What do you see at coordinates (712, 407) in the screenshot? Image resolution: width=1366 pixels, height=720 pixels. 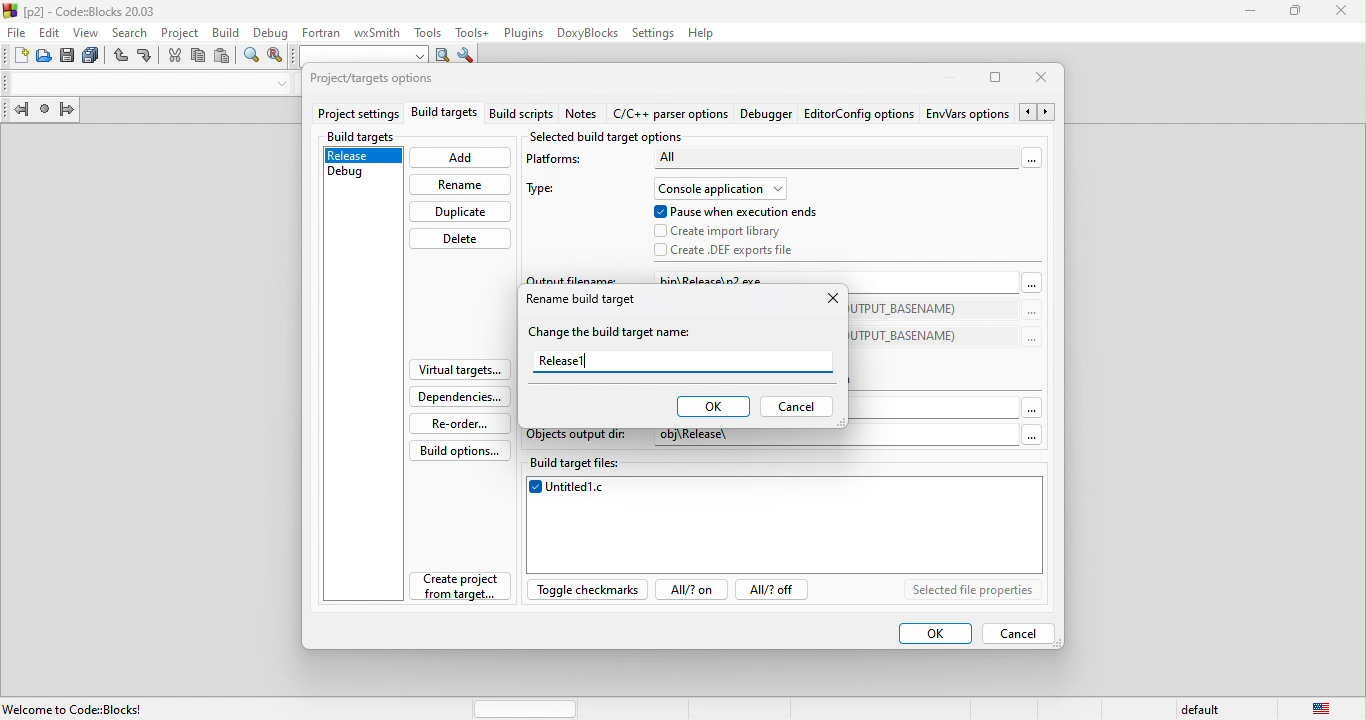 I see `ok` at bounding box center [712, 407].